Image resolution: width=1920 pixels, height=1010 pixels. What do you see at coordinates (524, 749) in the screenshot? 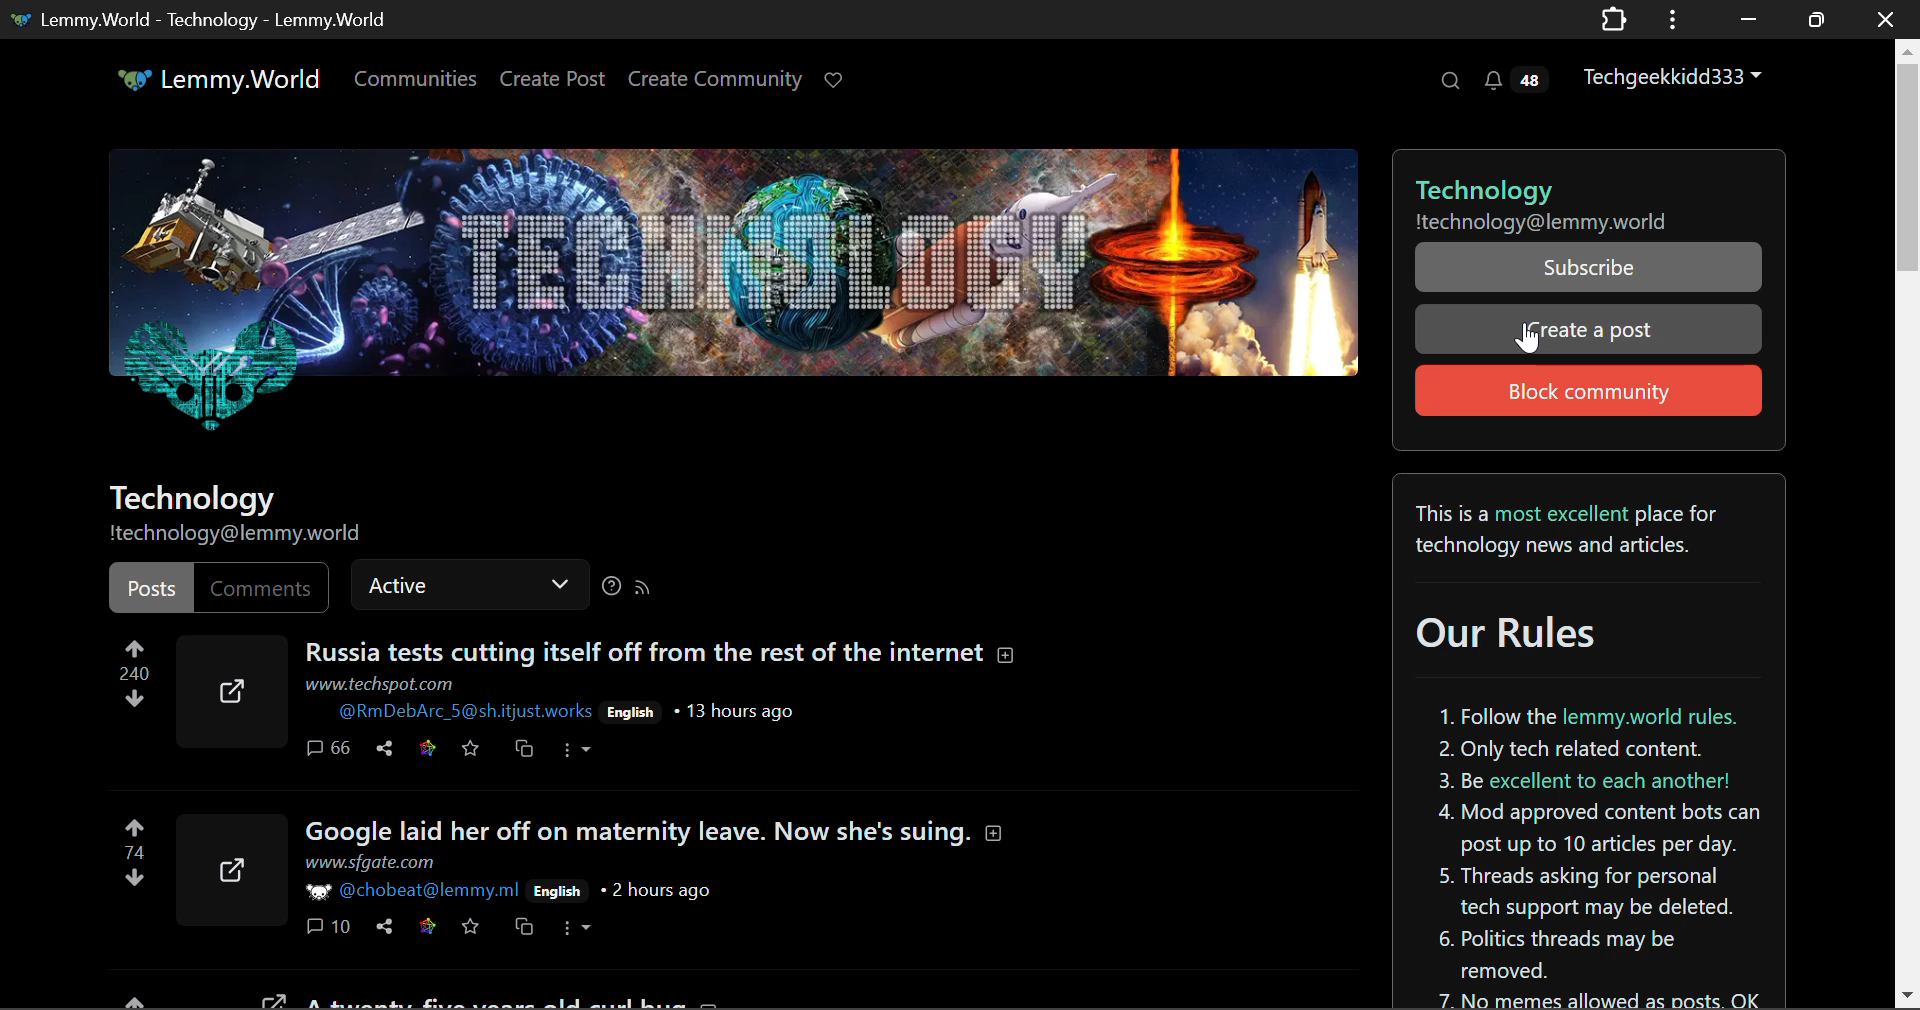
I see `Cross-post` at bounding box center [524, 749].